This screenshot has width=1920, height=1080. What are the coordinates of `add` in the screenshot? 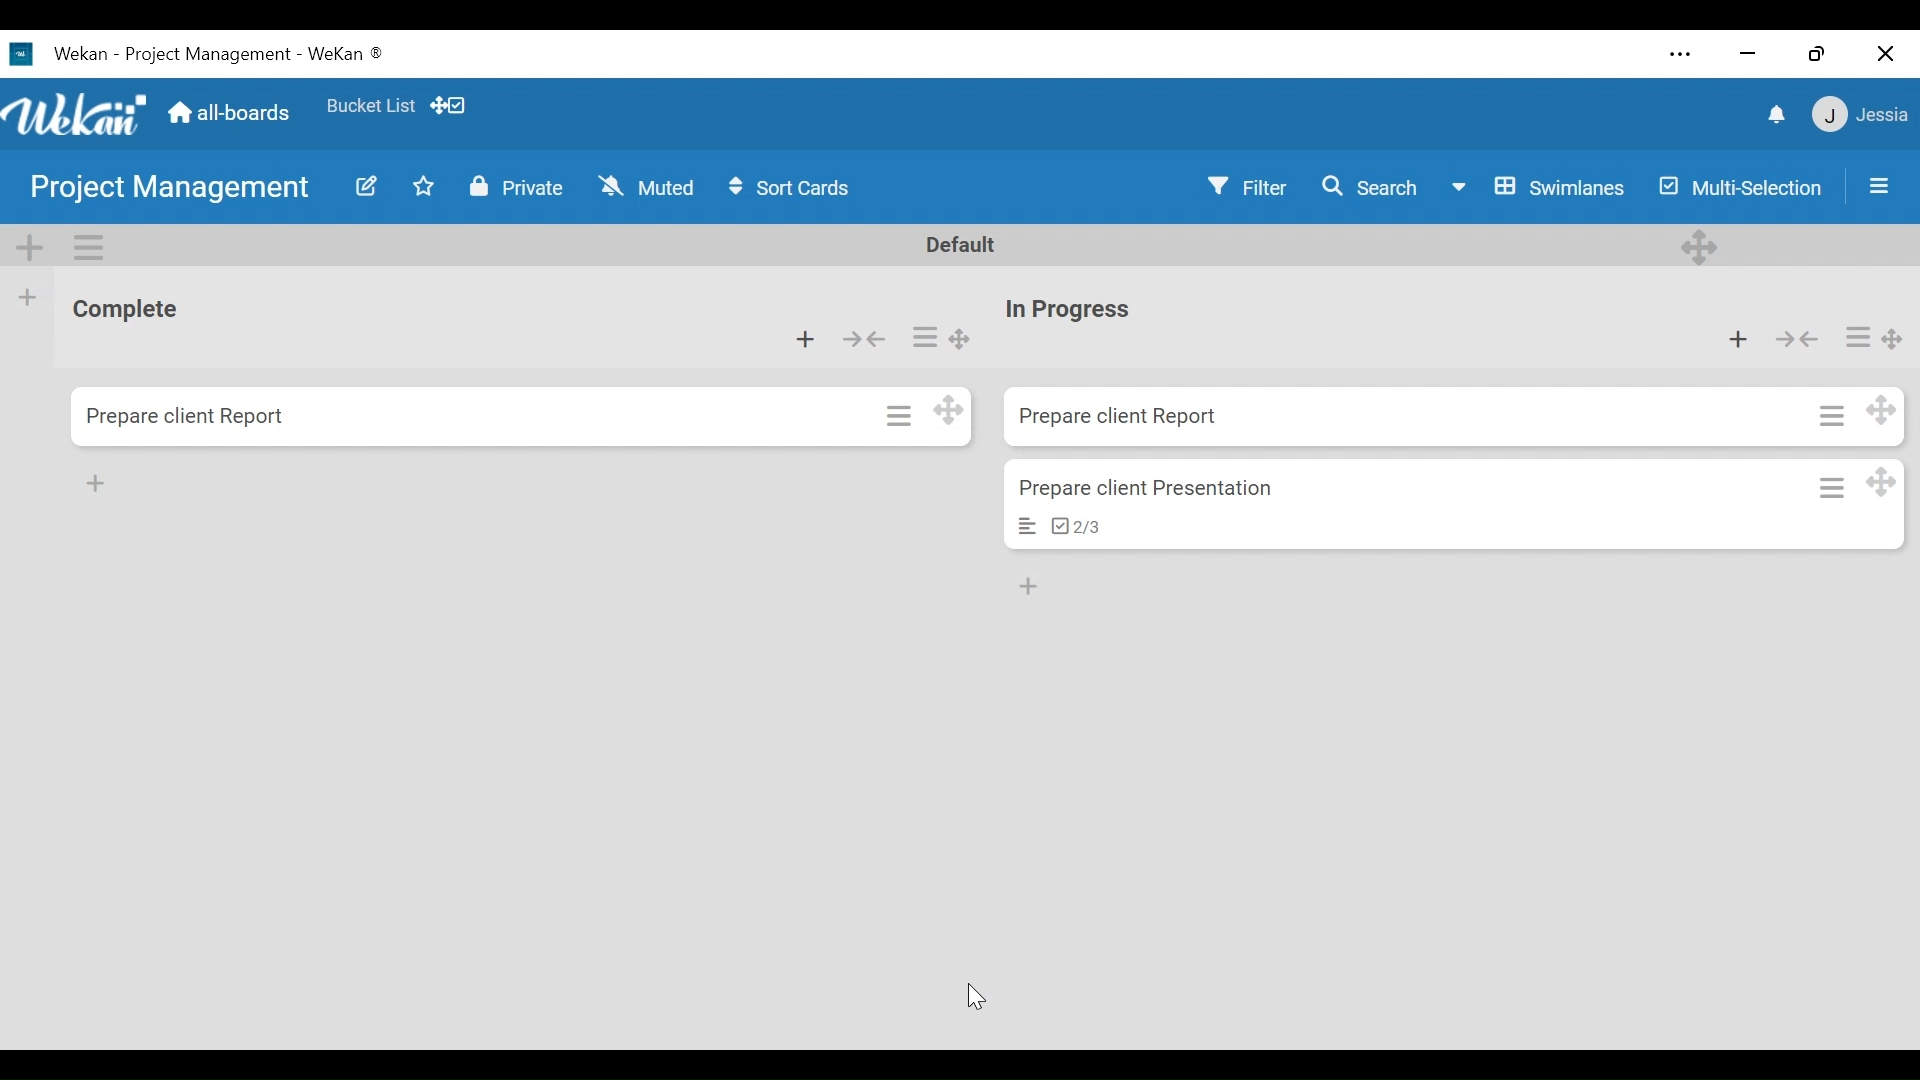 It's located at (100, 482).